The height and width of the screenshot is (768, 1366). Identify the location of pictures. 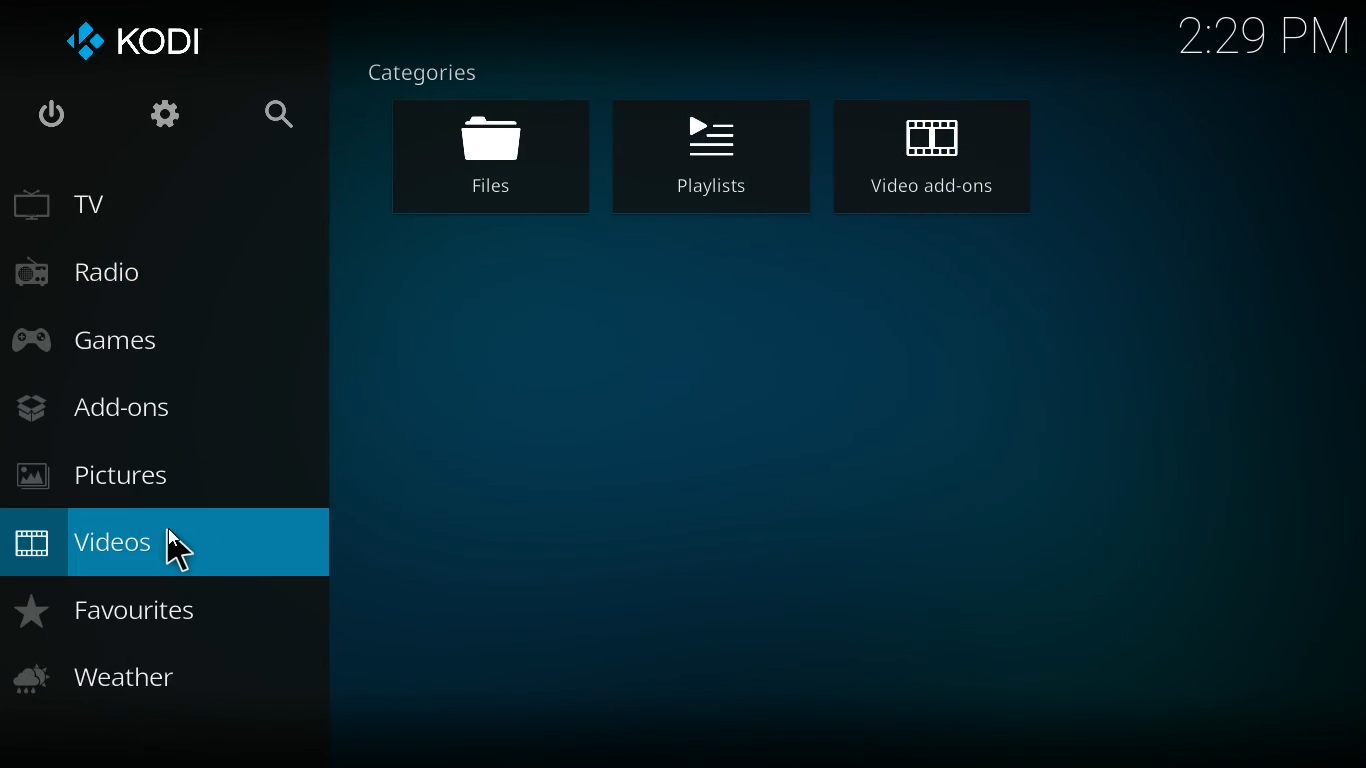
(153, 477).